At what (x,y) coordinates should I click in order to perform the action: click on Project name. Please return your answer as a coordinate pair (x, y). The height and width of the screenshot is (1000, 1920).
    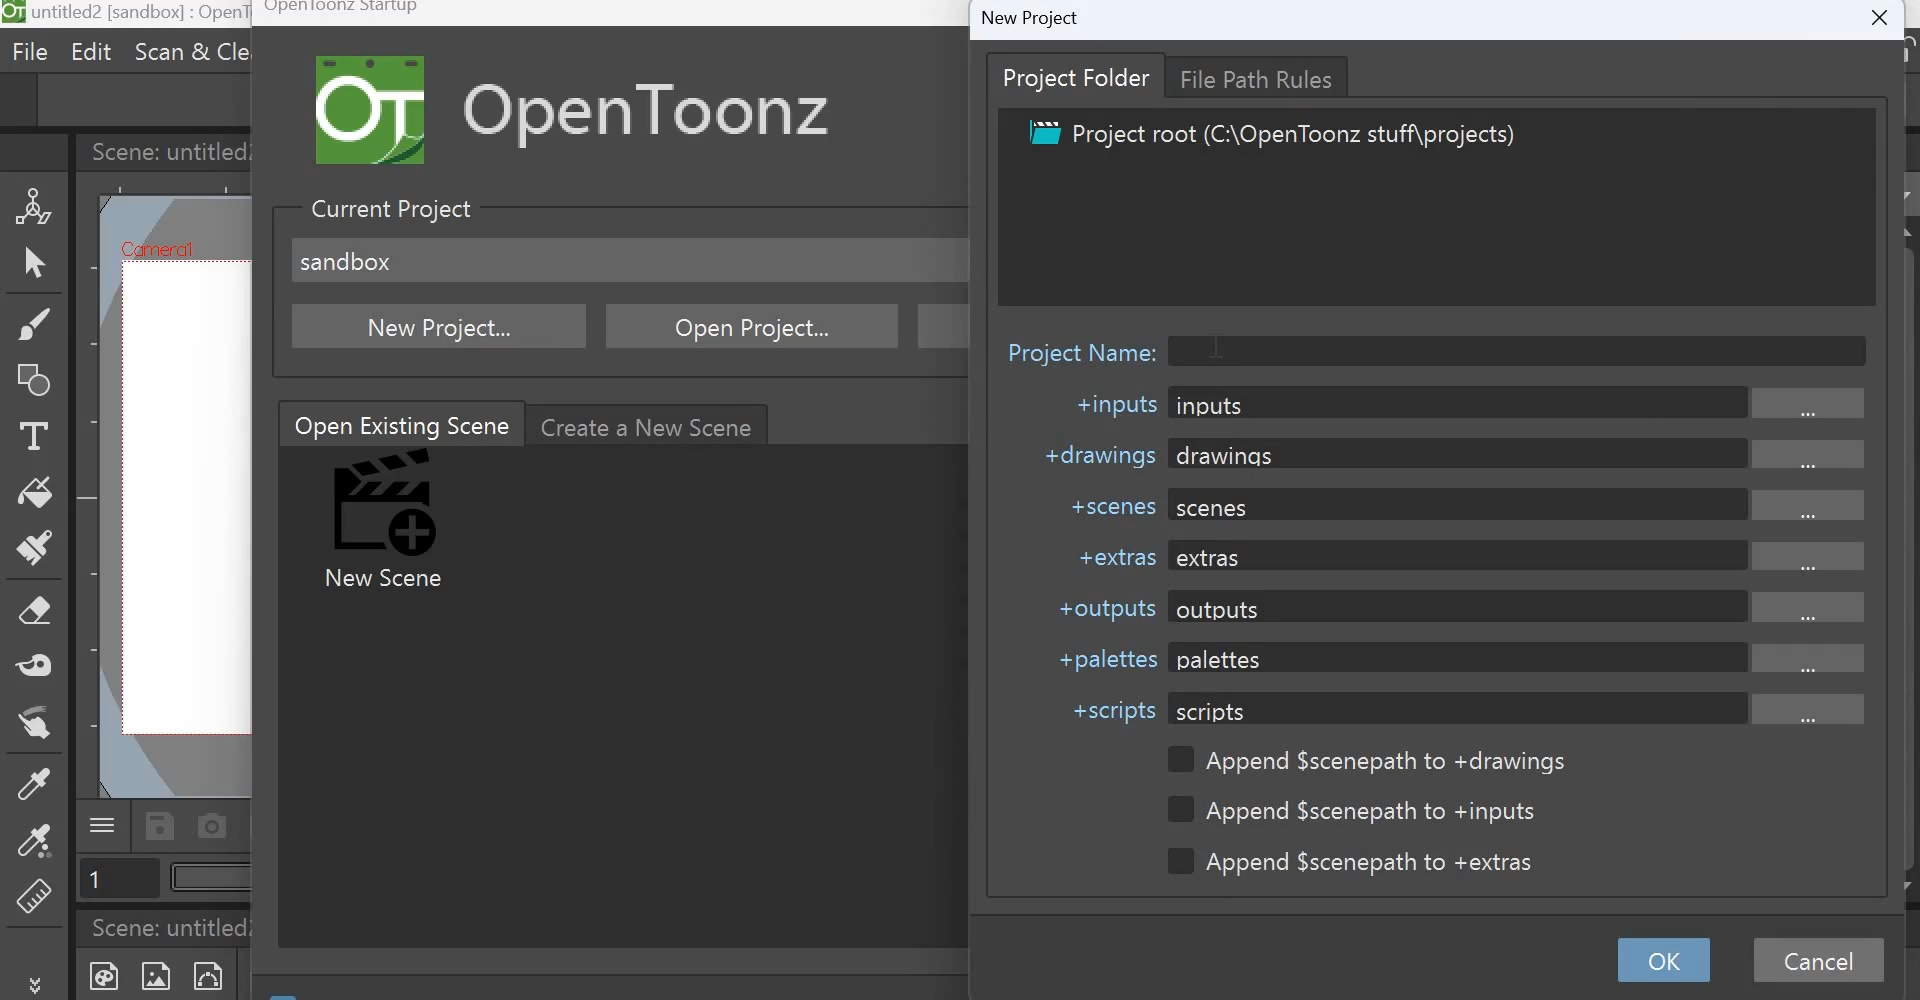
    Looking at the image, I should click on (1083, 347).